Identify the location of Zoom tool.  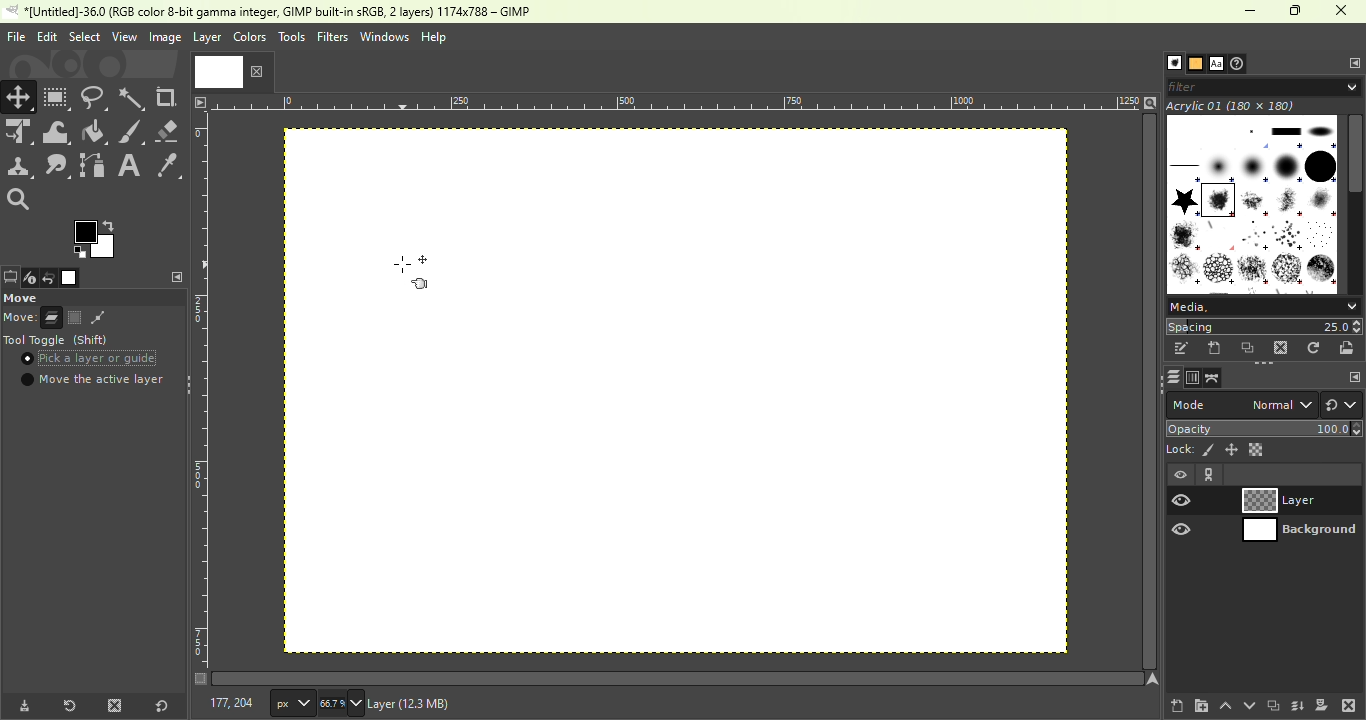
(24, 200).